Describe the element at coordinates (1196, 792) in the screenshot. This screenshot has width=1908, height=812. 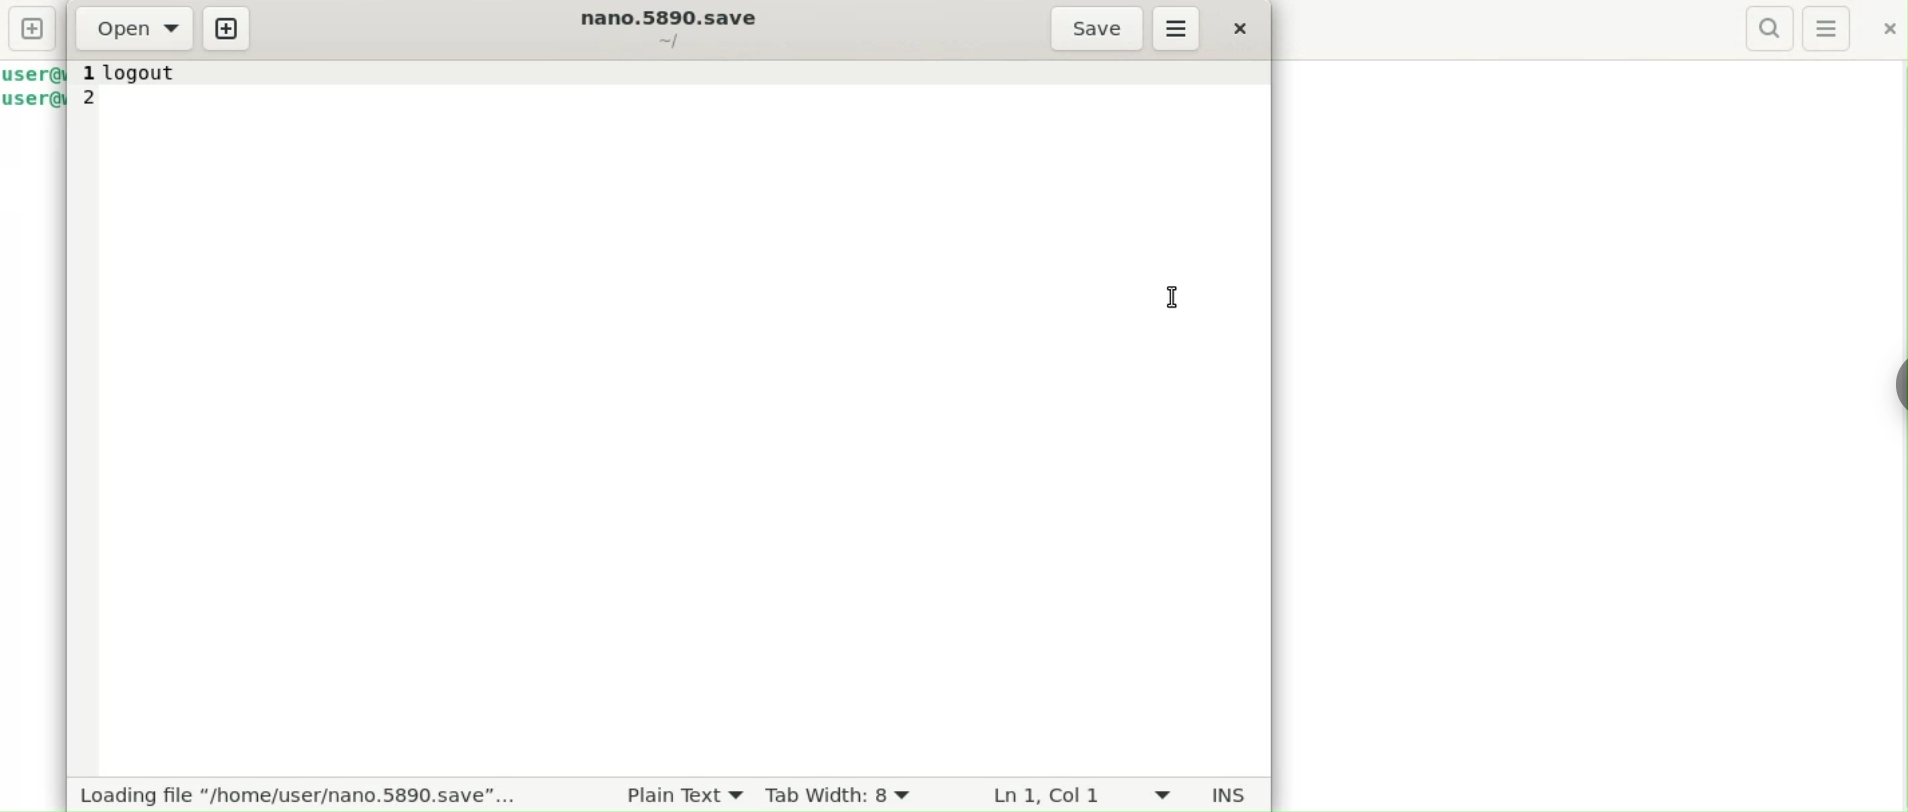
I see `INS` at that location.